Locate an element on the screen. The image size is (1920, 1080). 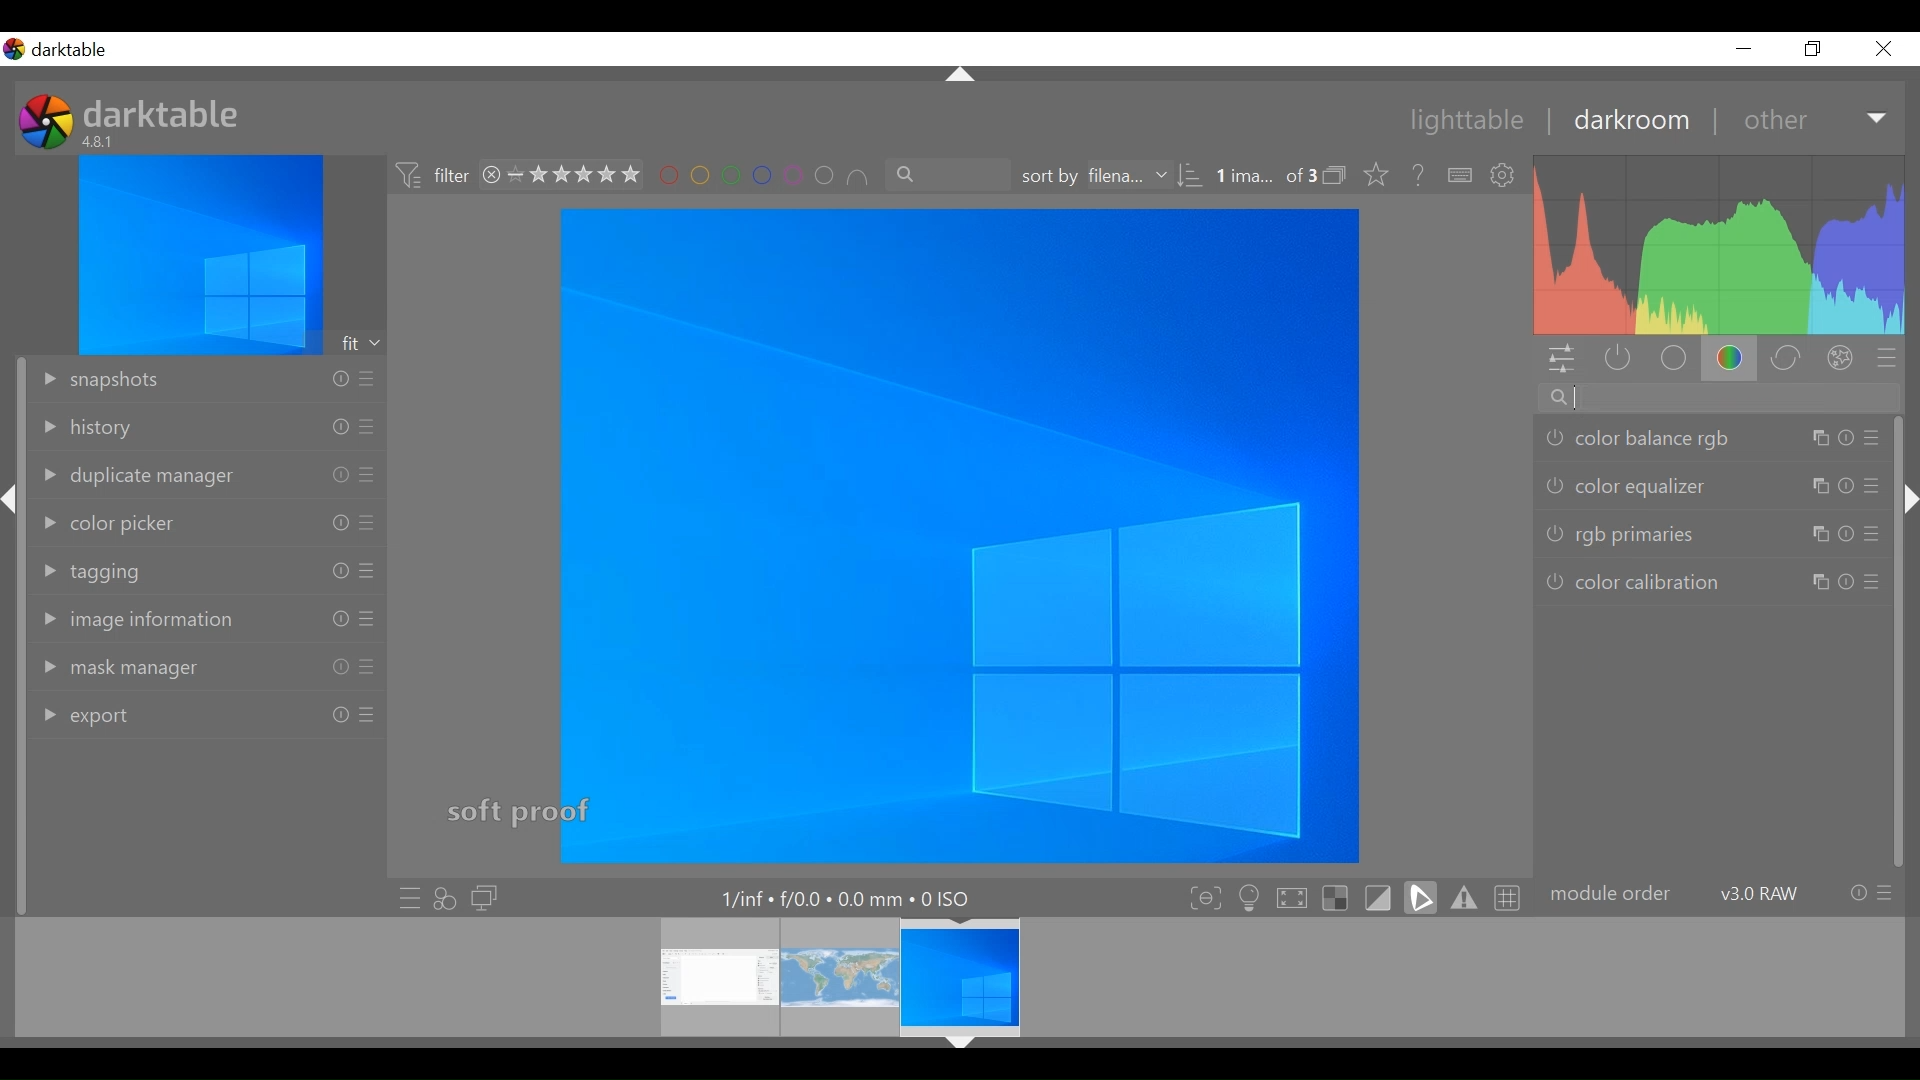
 is located at coordinates (1818, 487).